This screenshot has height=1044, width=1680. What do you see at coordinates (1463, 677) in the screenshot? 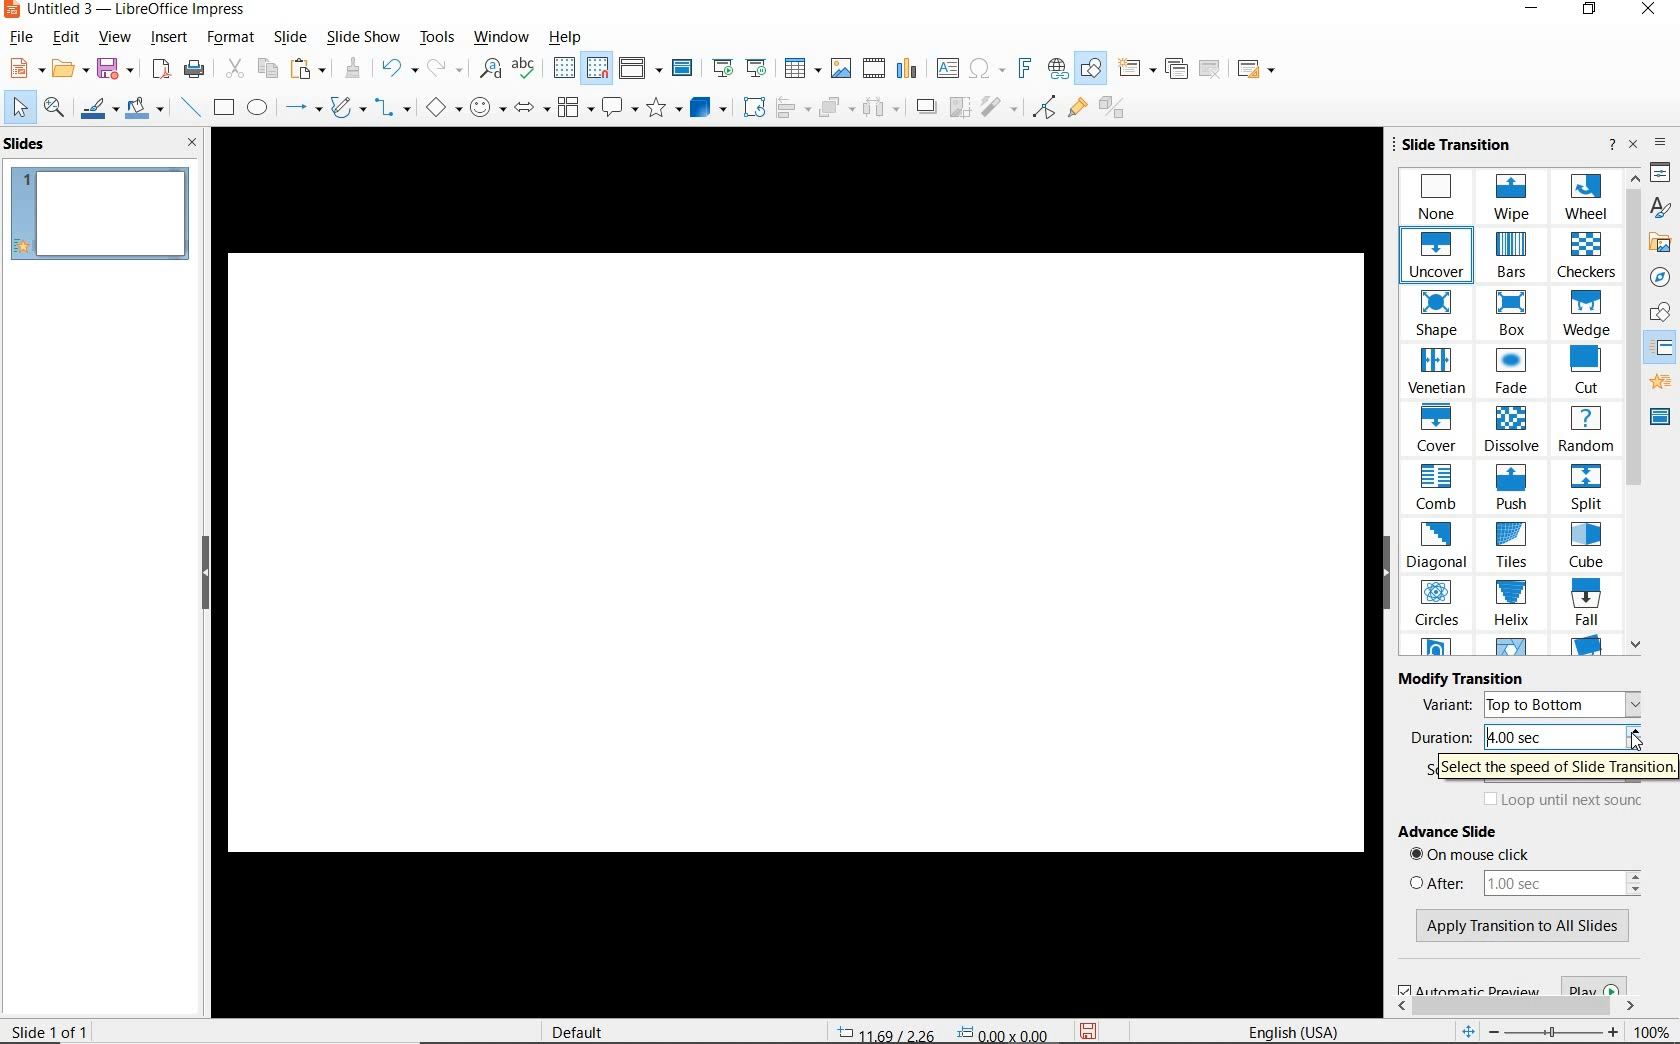
I see `MODIFY TRANSITION` at bounding box center [1463, 677].